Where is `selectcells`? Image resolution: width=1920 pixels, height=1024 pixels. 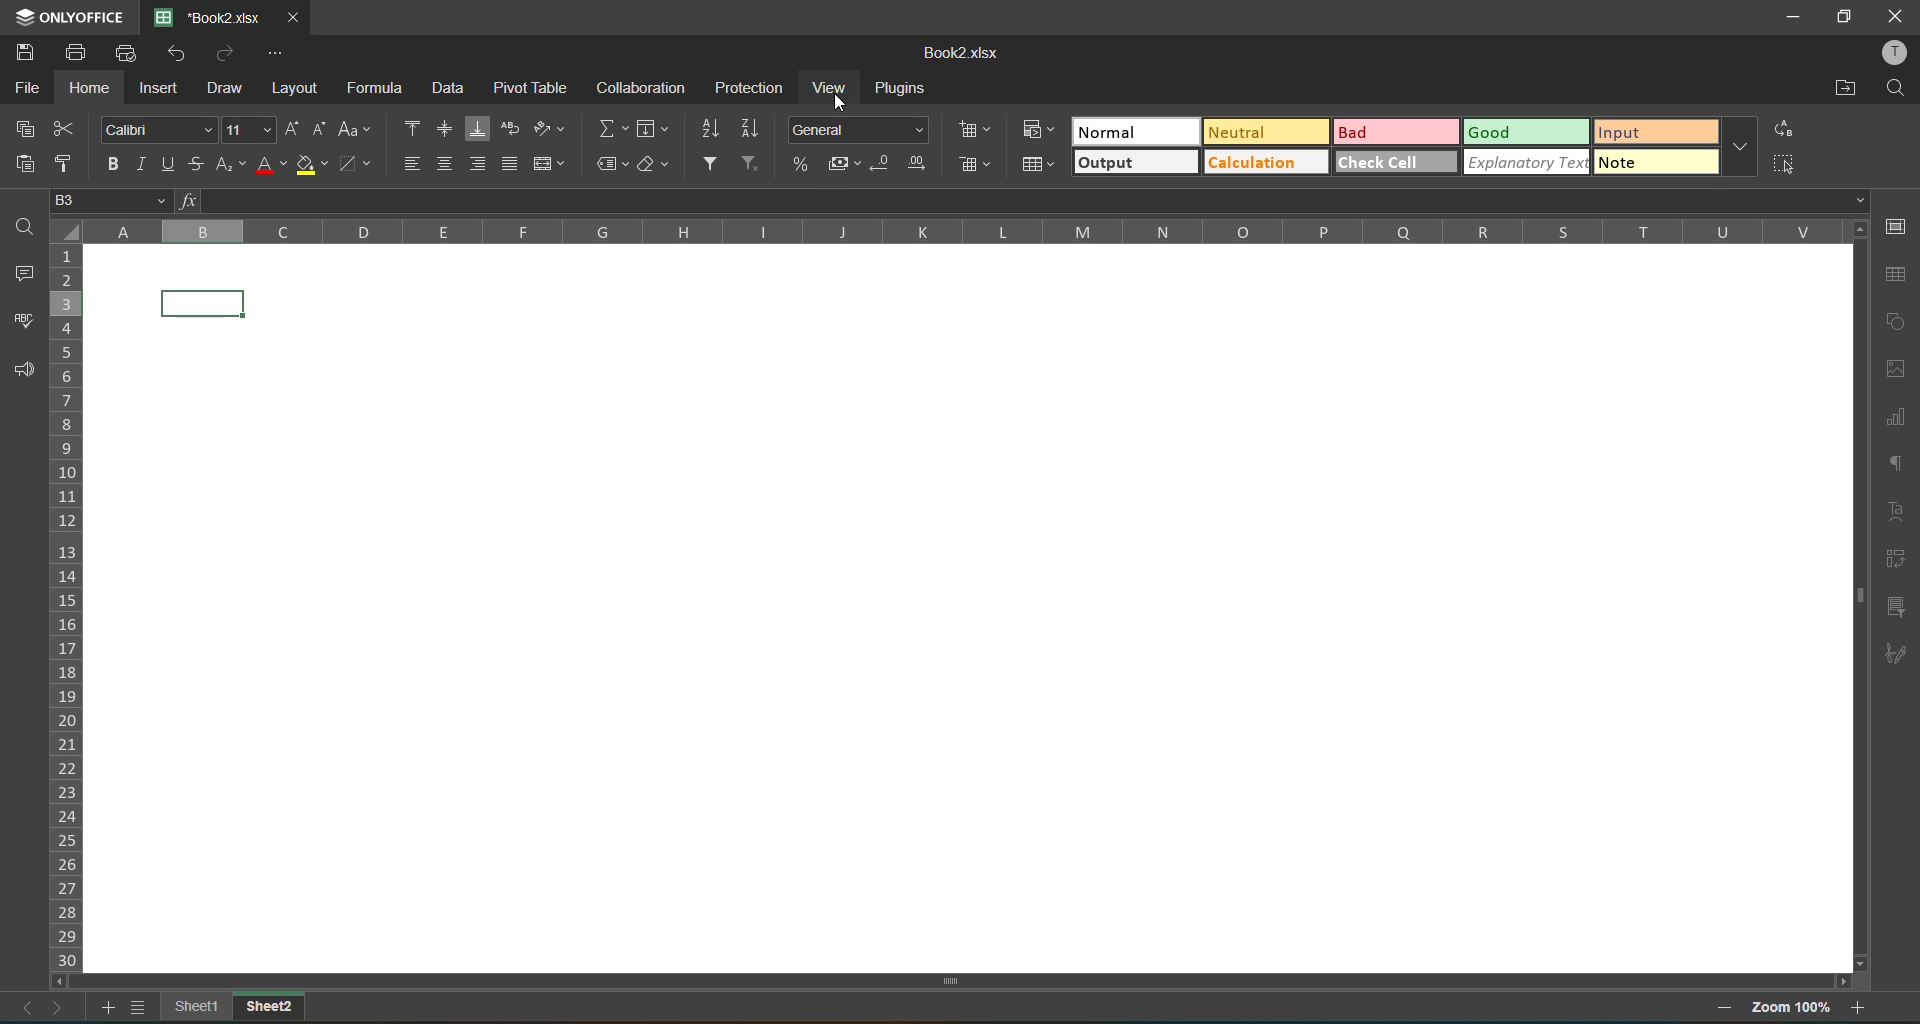 selectcells is located at coordinates (1783, 163).